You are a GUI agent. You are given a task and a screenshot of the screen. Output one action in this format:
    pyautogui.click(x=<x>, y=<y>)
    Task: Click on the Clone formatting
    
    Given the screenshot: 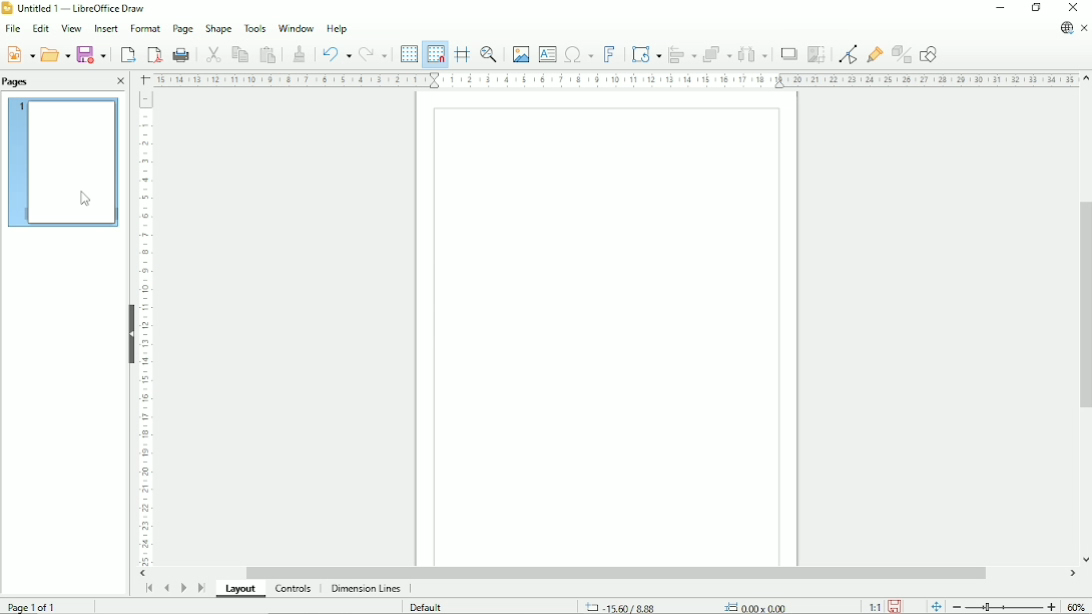 What is the action you would take?
    pyautogui.click(x=299, y=52)
    